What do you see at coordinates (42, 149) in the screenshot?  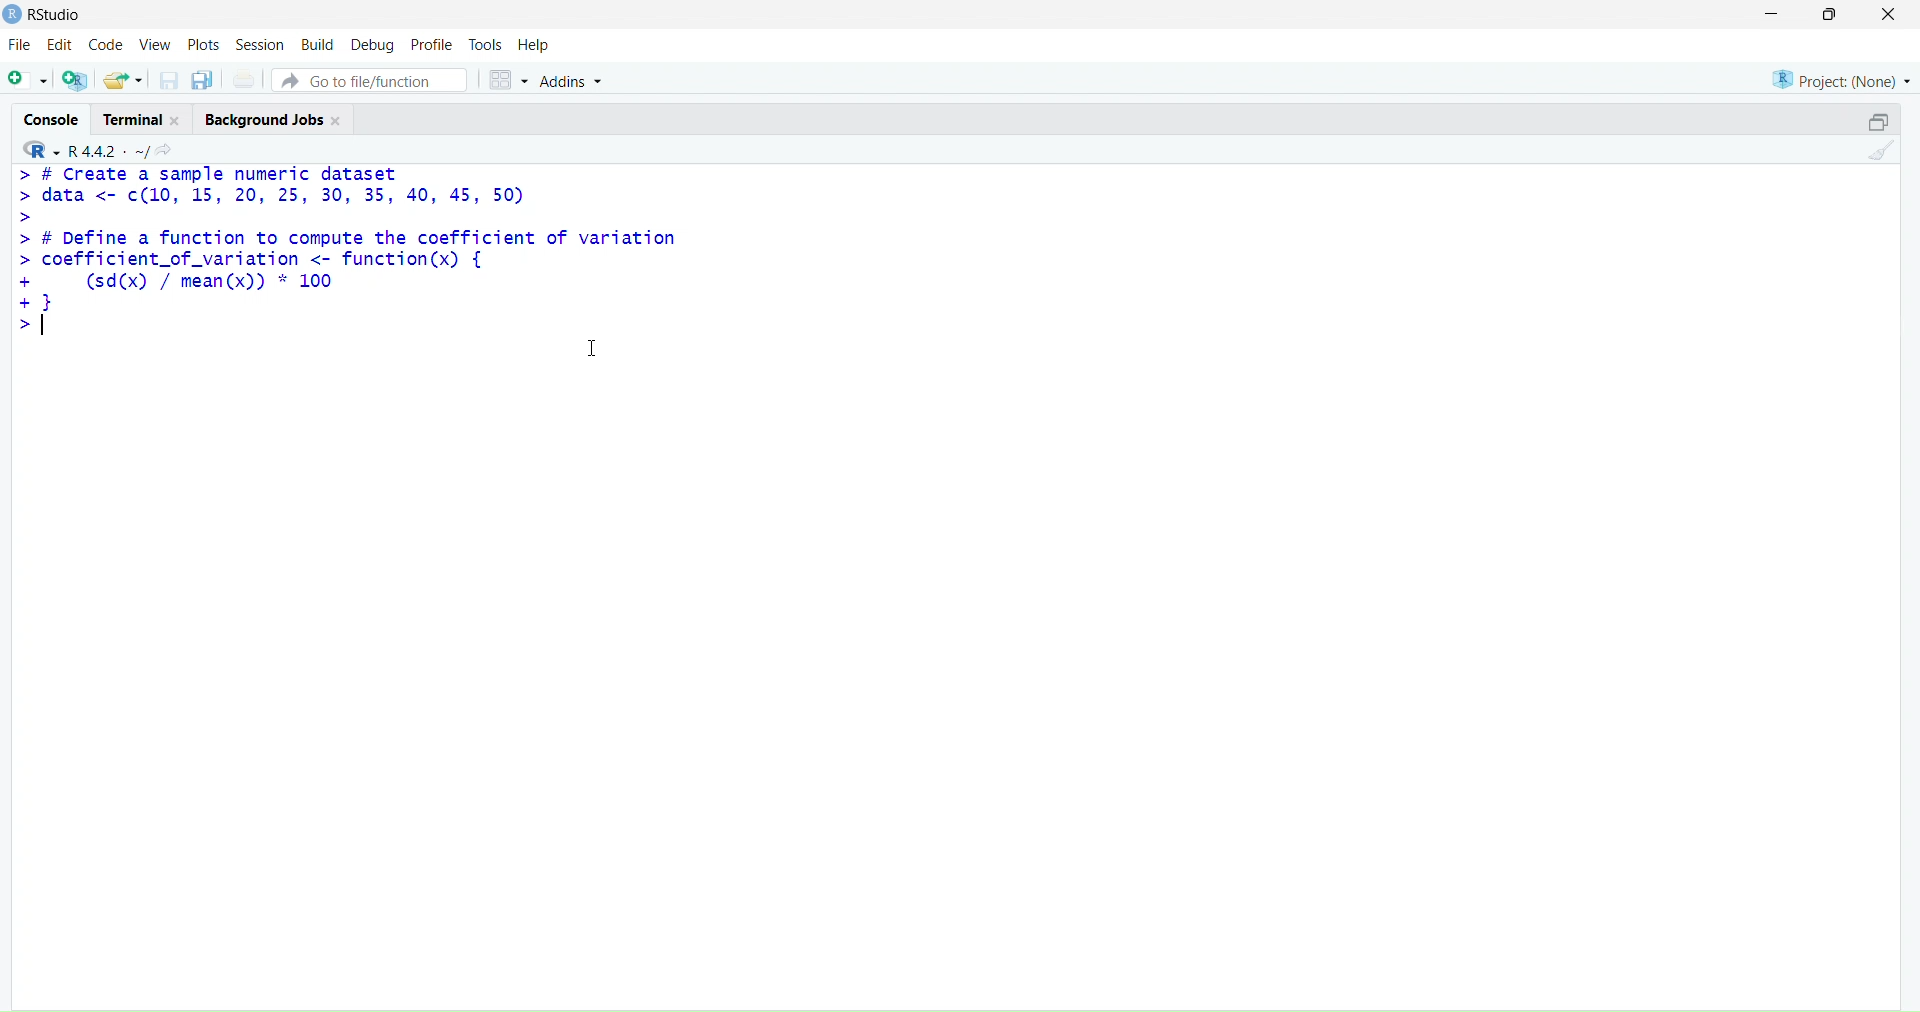 I see `R` at bounding box center [42, 149].